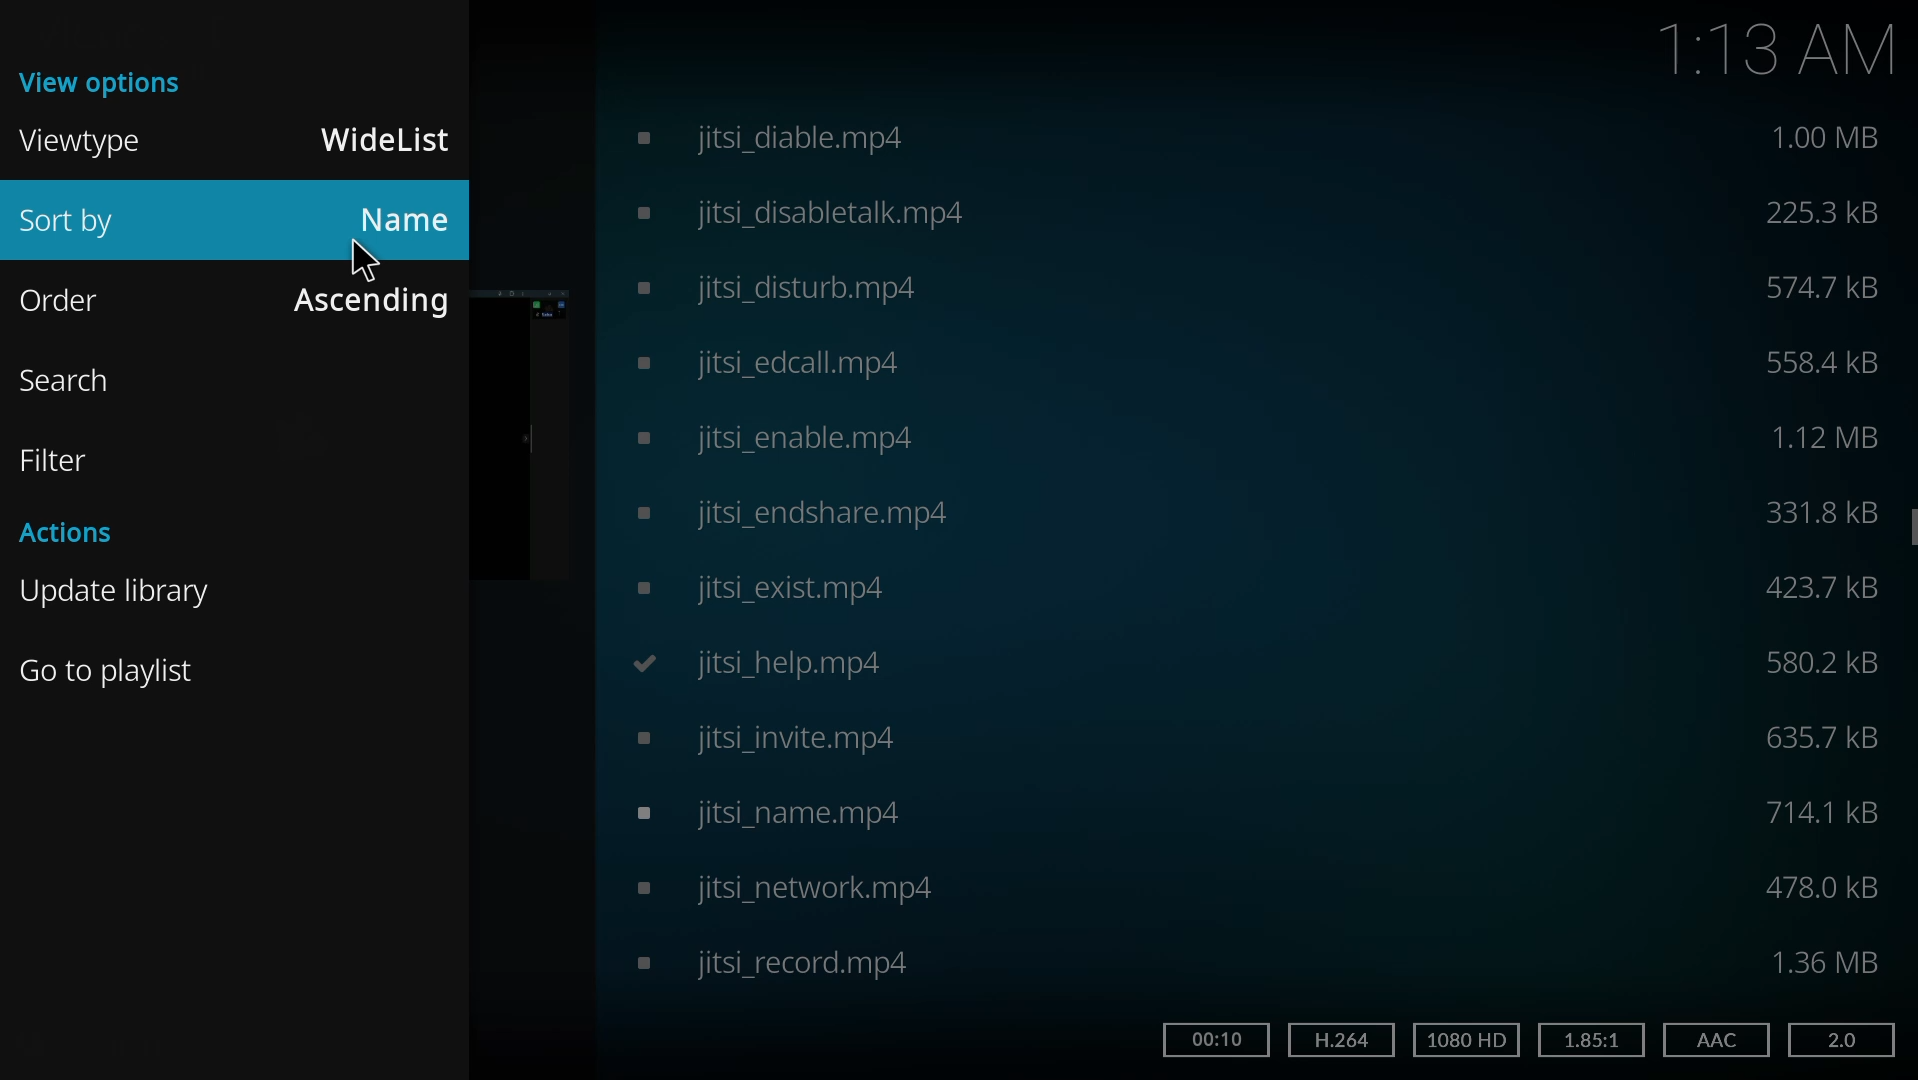 Image resolution: width=1918 pixels, height=1080 pixels. What do you see at coordinates (798, 511) in the screenshot?
I see `video` at bounding box center [798, 511].